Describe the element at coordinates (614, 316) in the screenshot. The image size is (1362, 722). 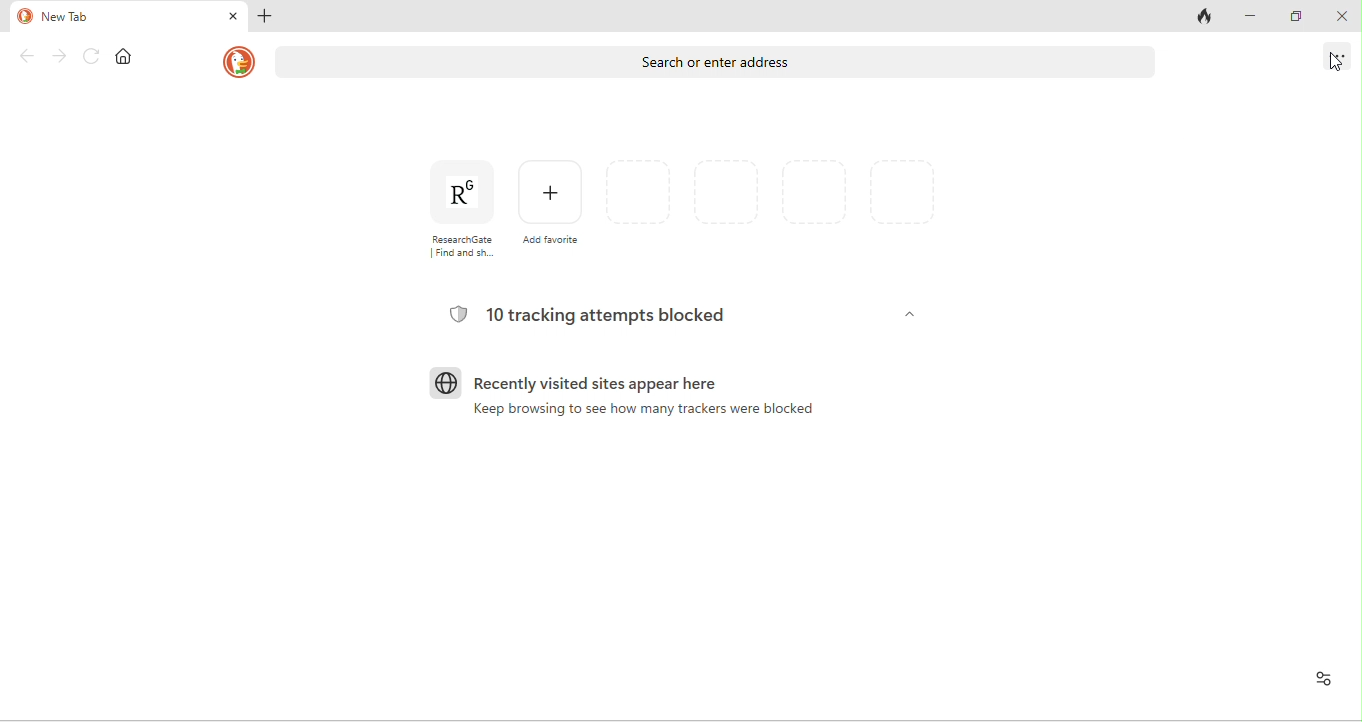
I see `10 tracking attempts blocked` at that location.